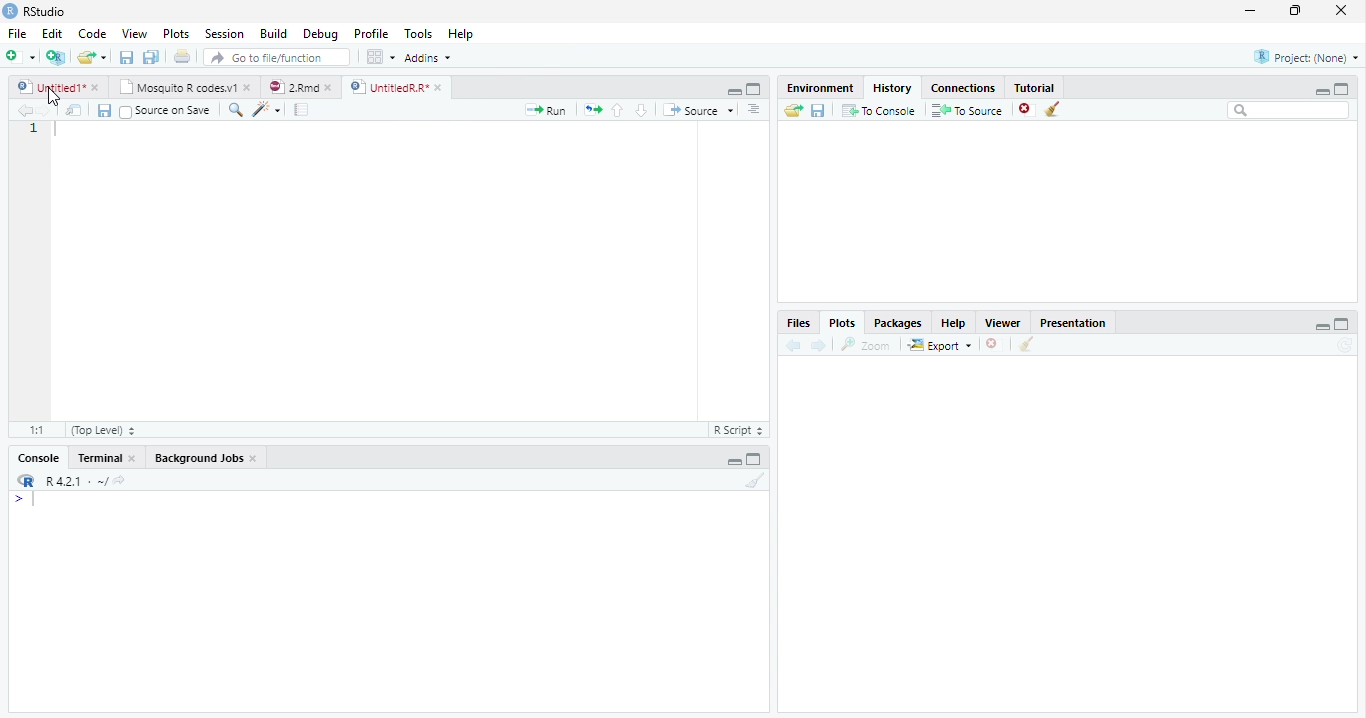  I want to click on RStudio, so click(39, 12).